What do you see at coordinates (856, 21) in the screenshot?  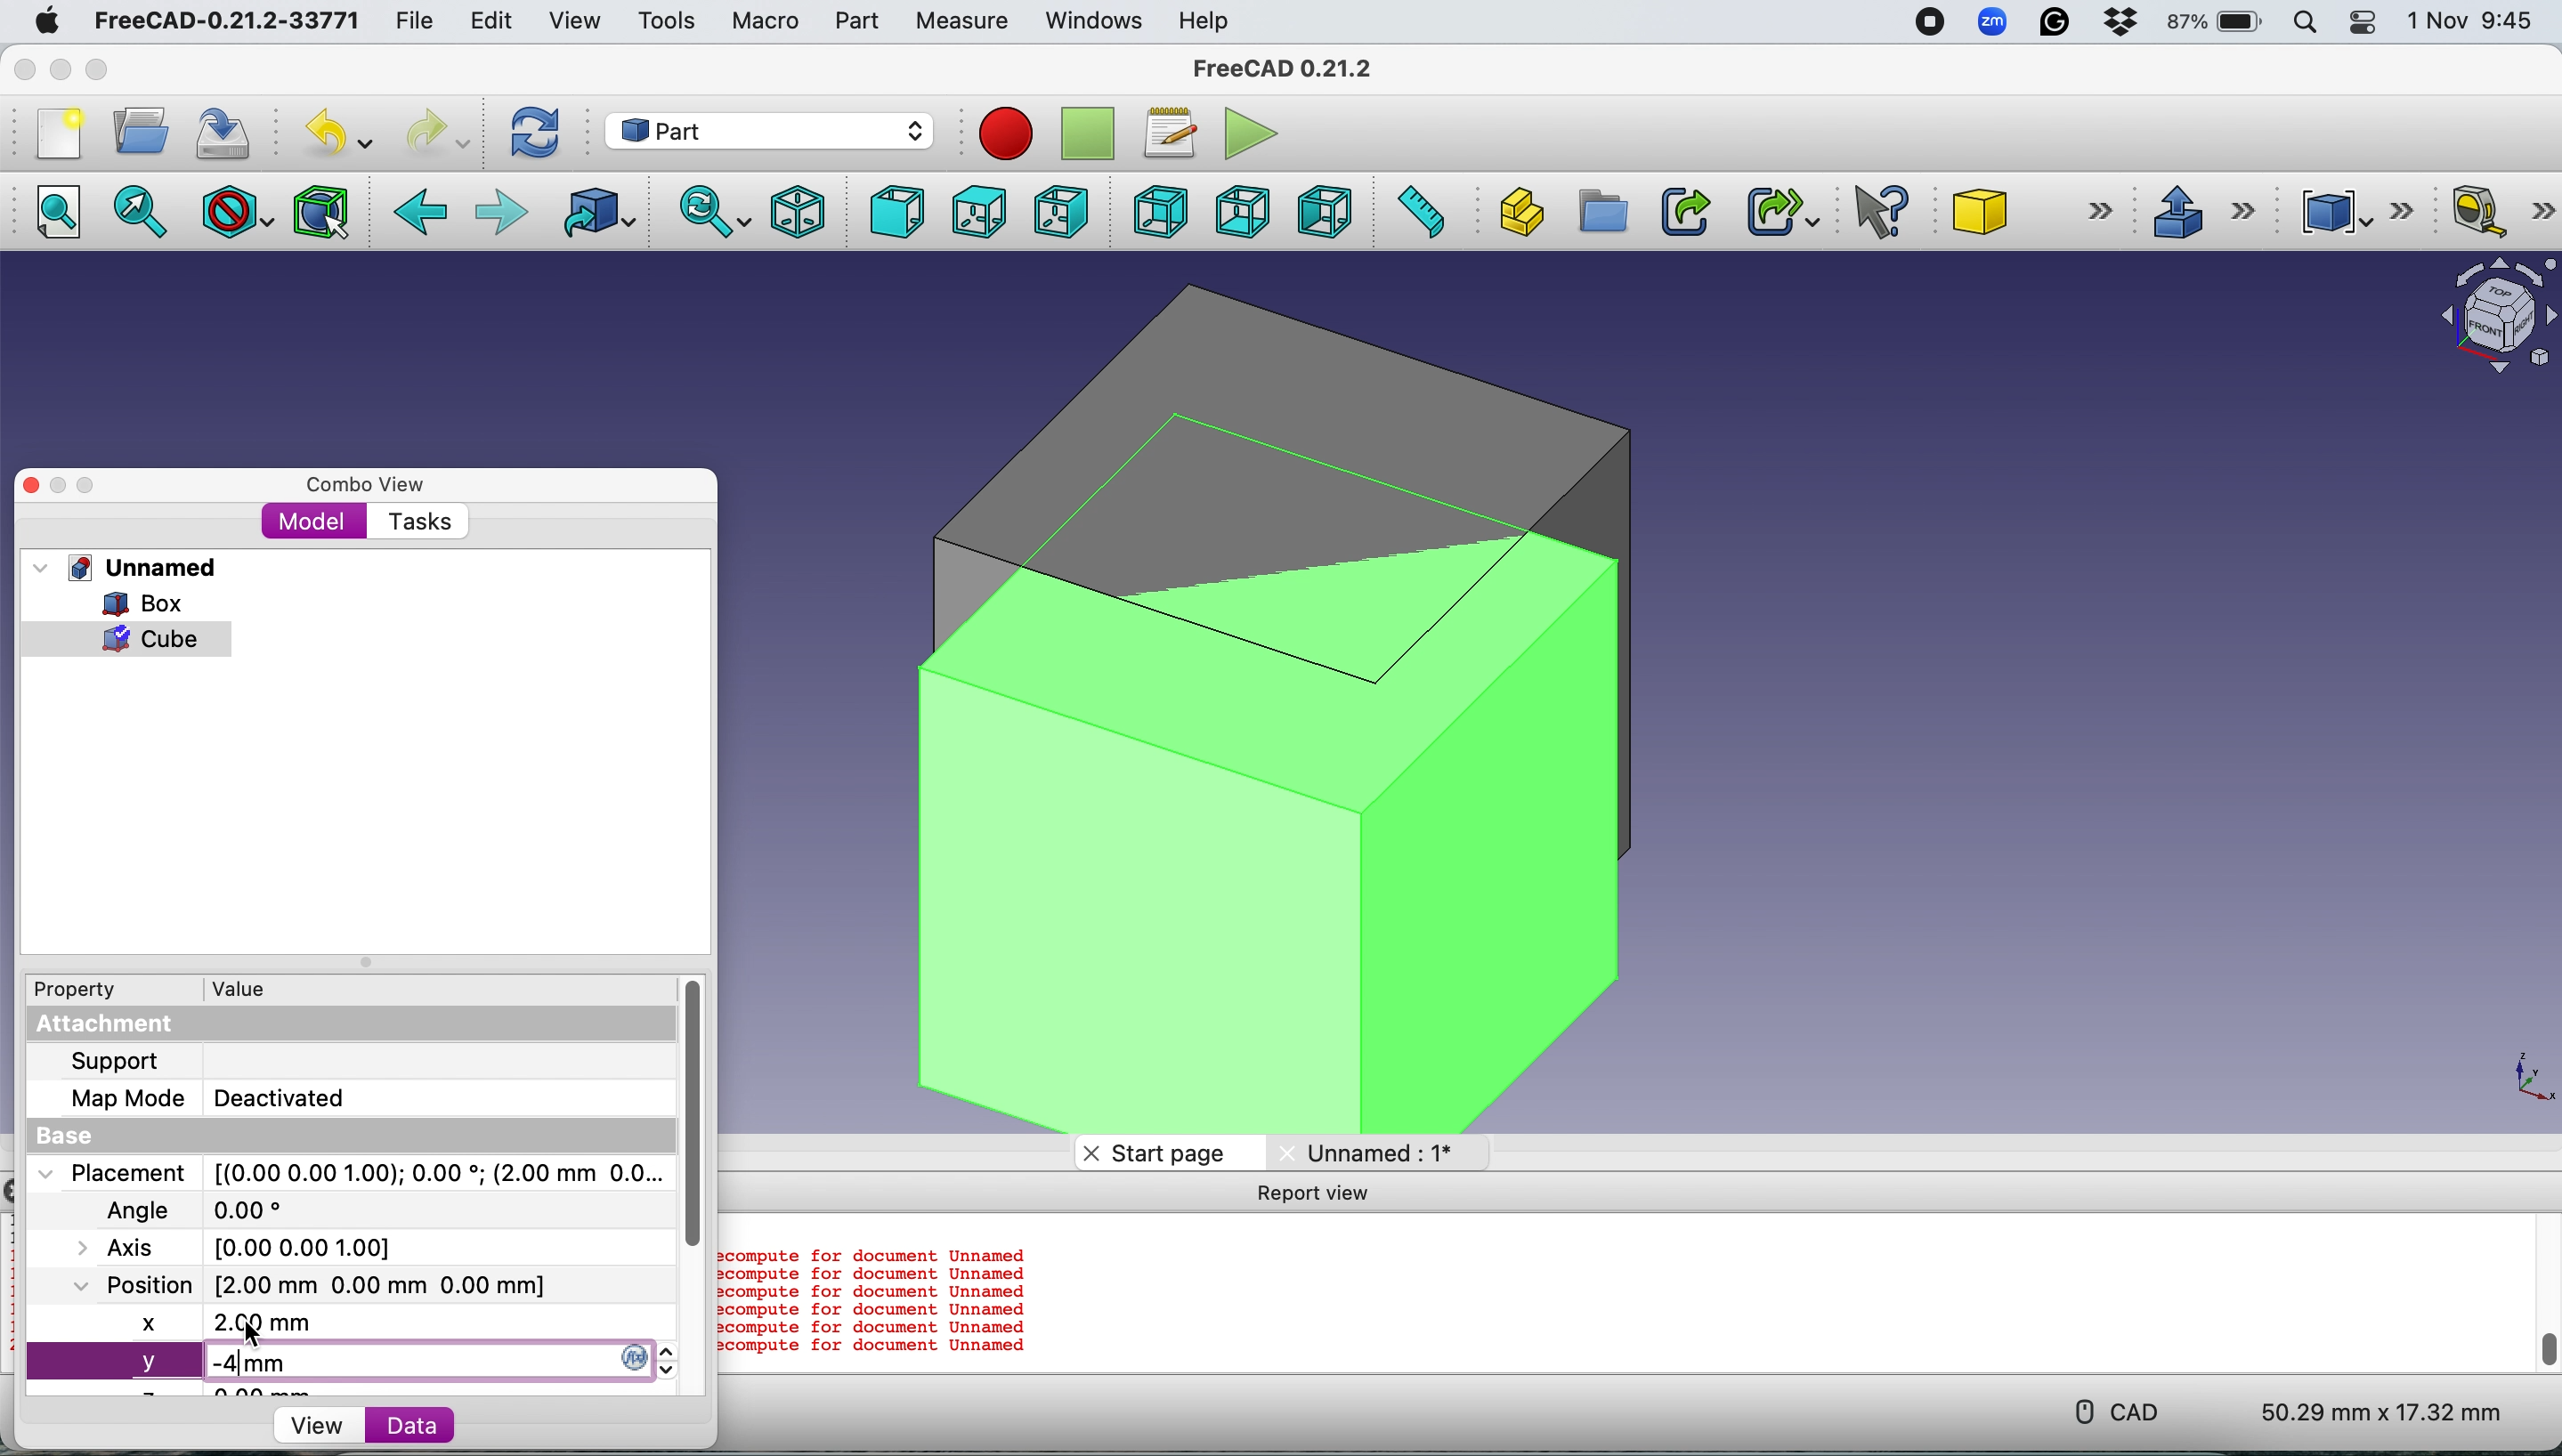 I see `Part` at bounding box center [856, 21].